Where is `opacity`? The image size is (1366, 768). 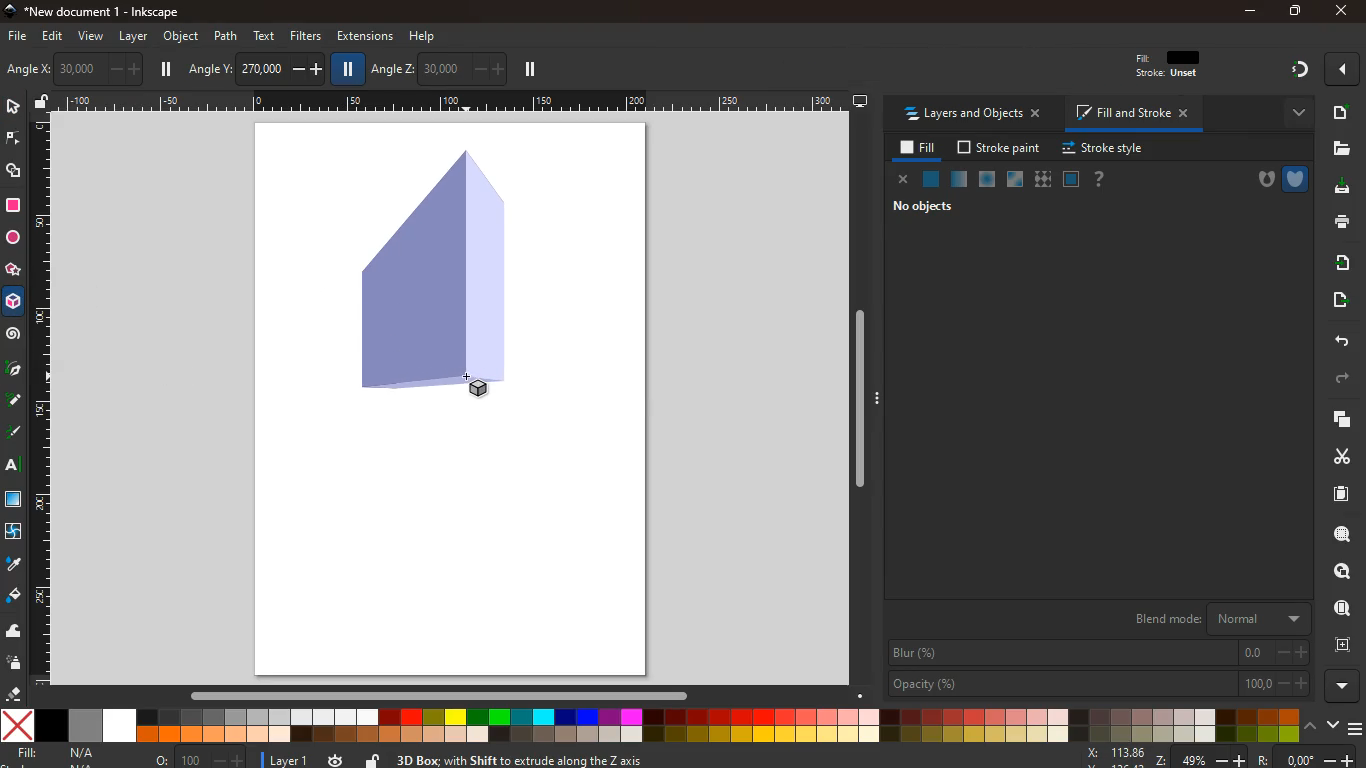 opacity is located at coordinates (957, 180).